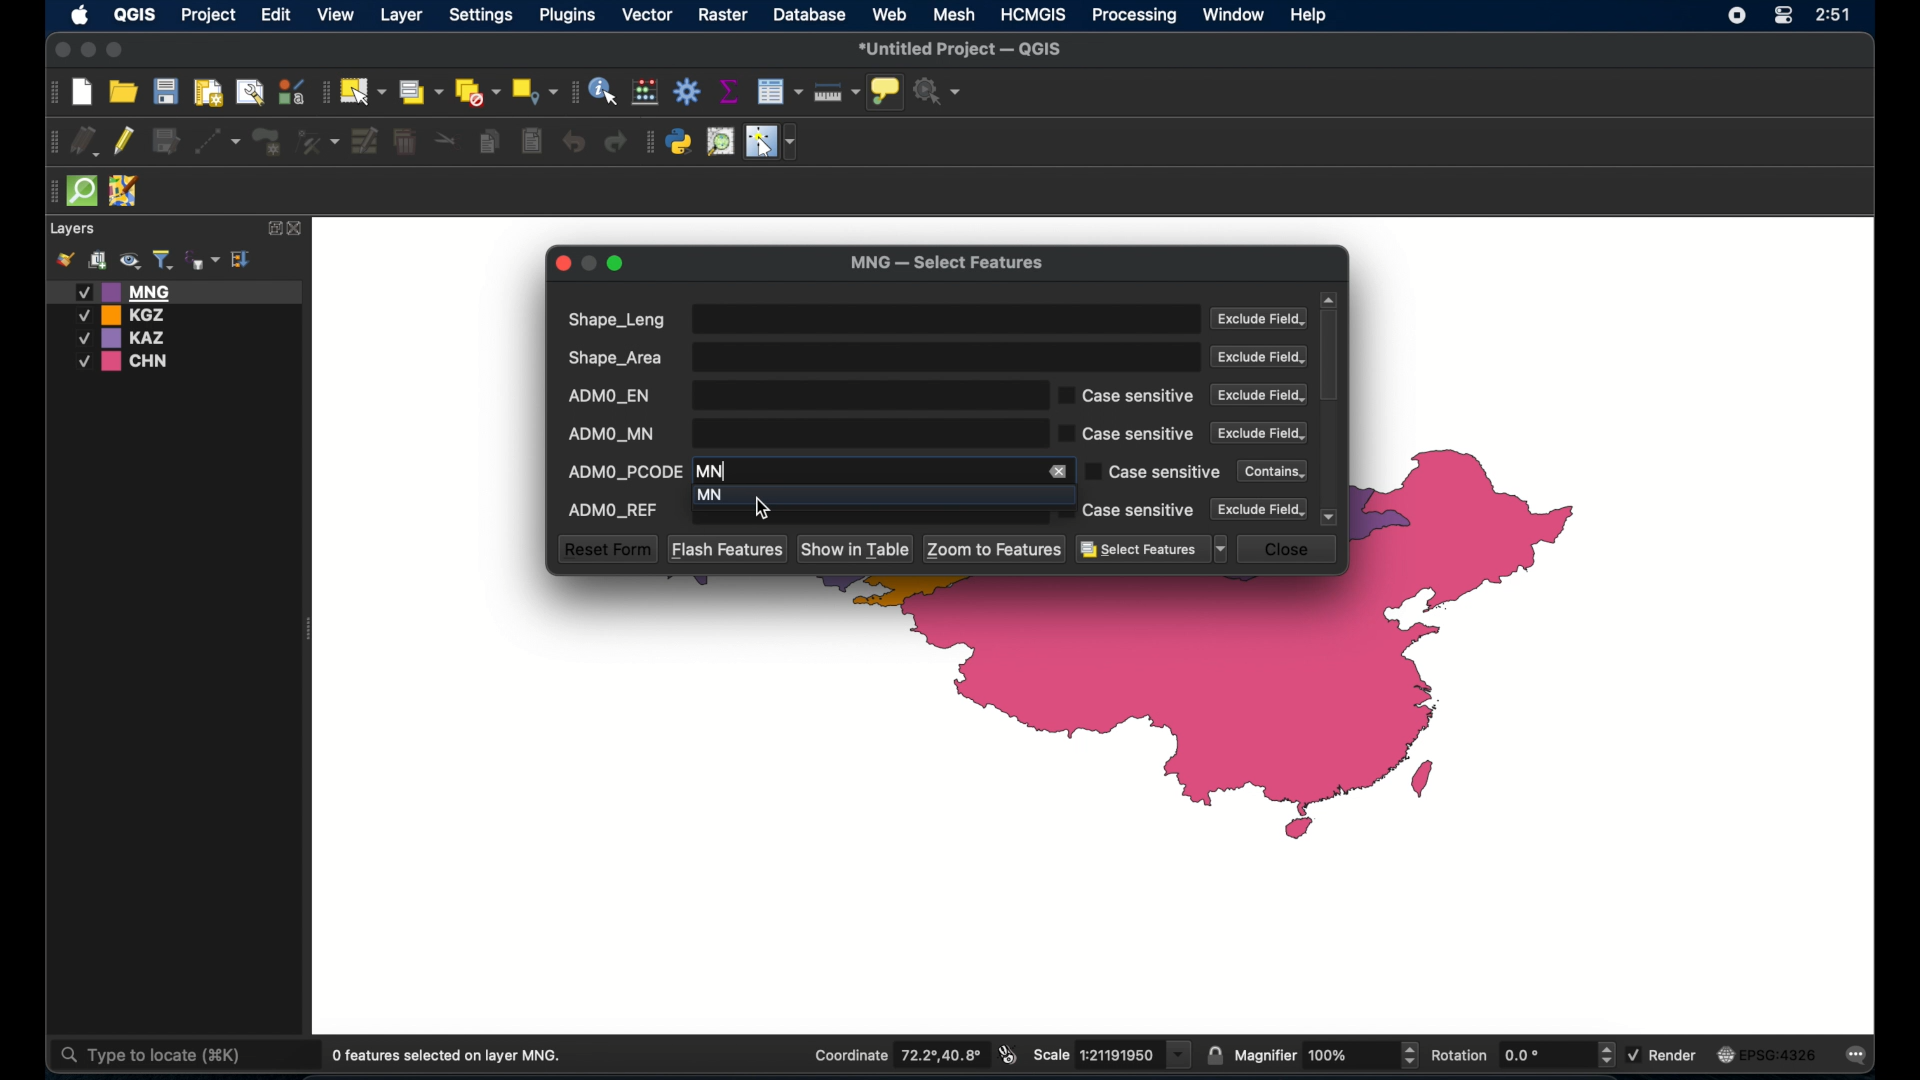 This screenshot has width=1920, height=1080. Describe the element at coordinates (126, 362) in the screenshot. I see `CHN` at that location.